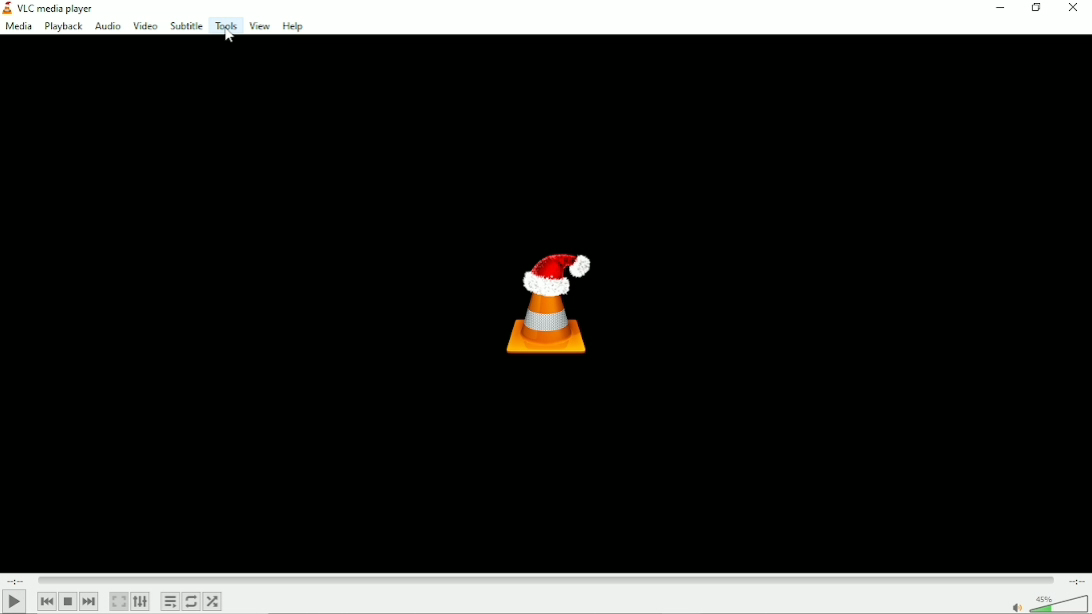  Describe the element at coordinates (169, 601) in the screenshot. I see `Toggle playlist` at that location.